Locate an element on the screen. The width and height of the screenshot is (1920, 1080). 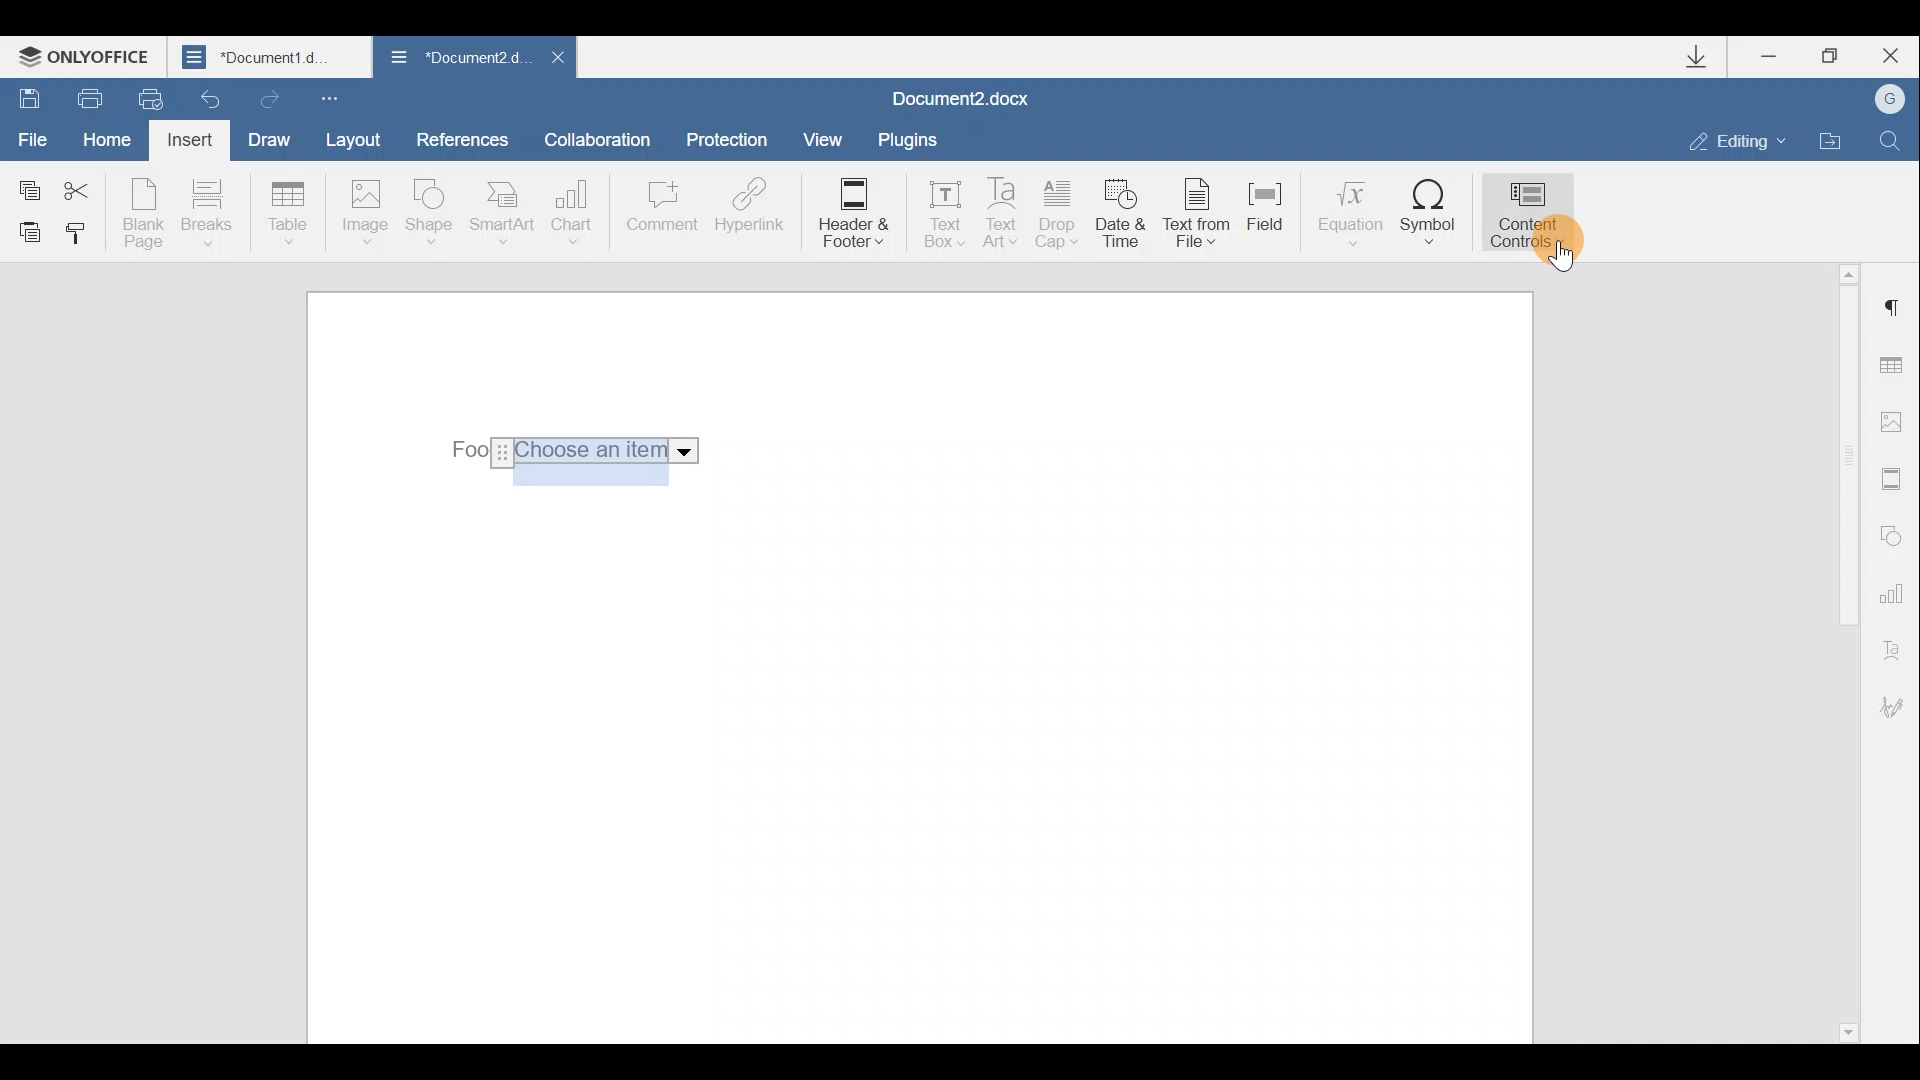
Open file location is located at coordinates (1830, 138).